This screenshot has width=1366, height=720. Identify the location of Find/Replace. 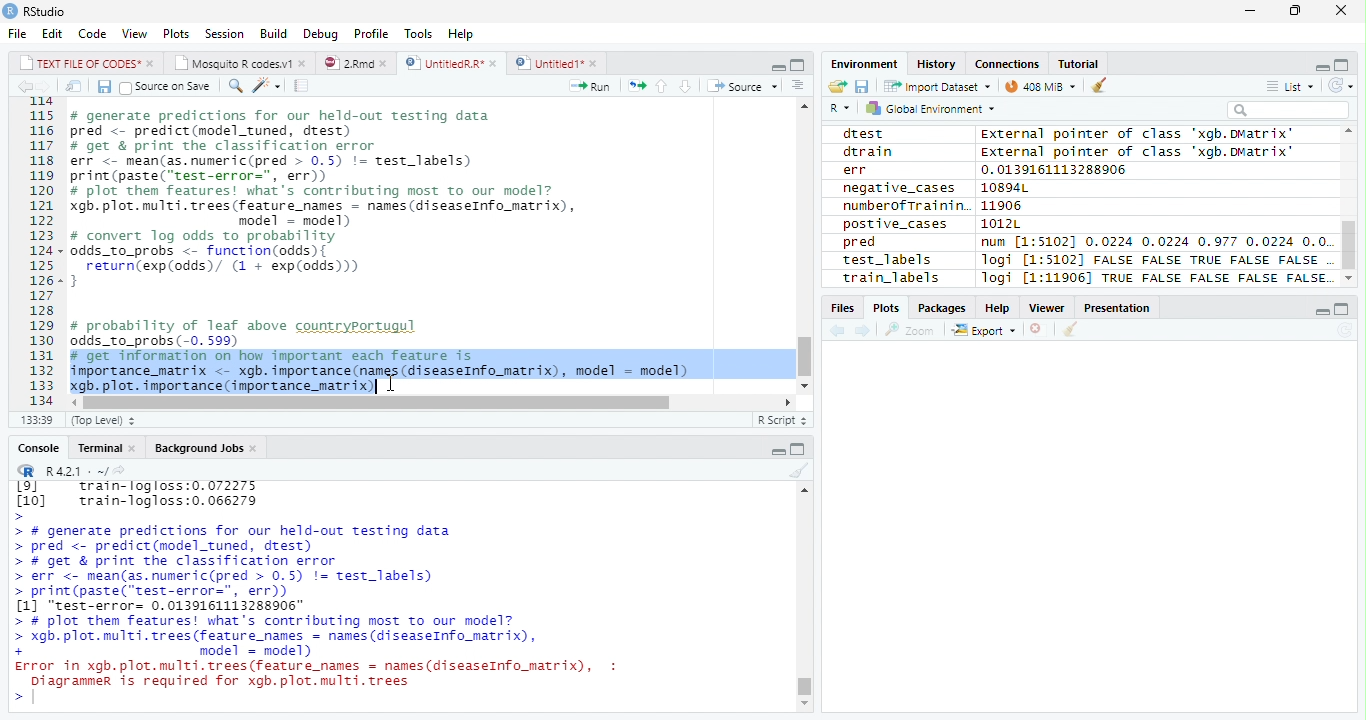
(233, 85).